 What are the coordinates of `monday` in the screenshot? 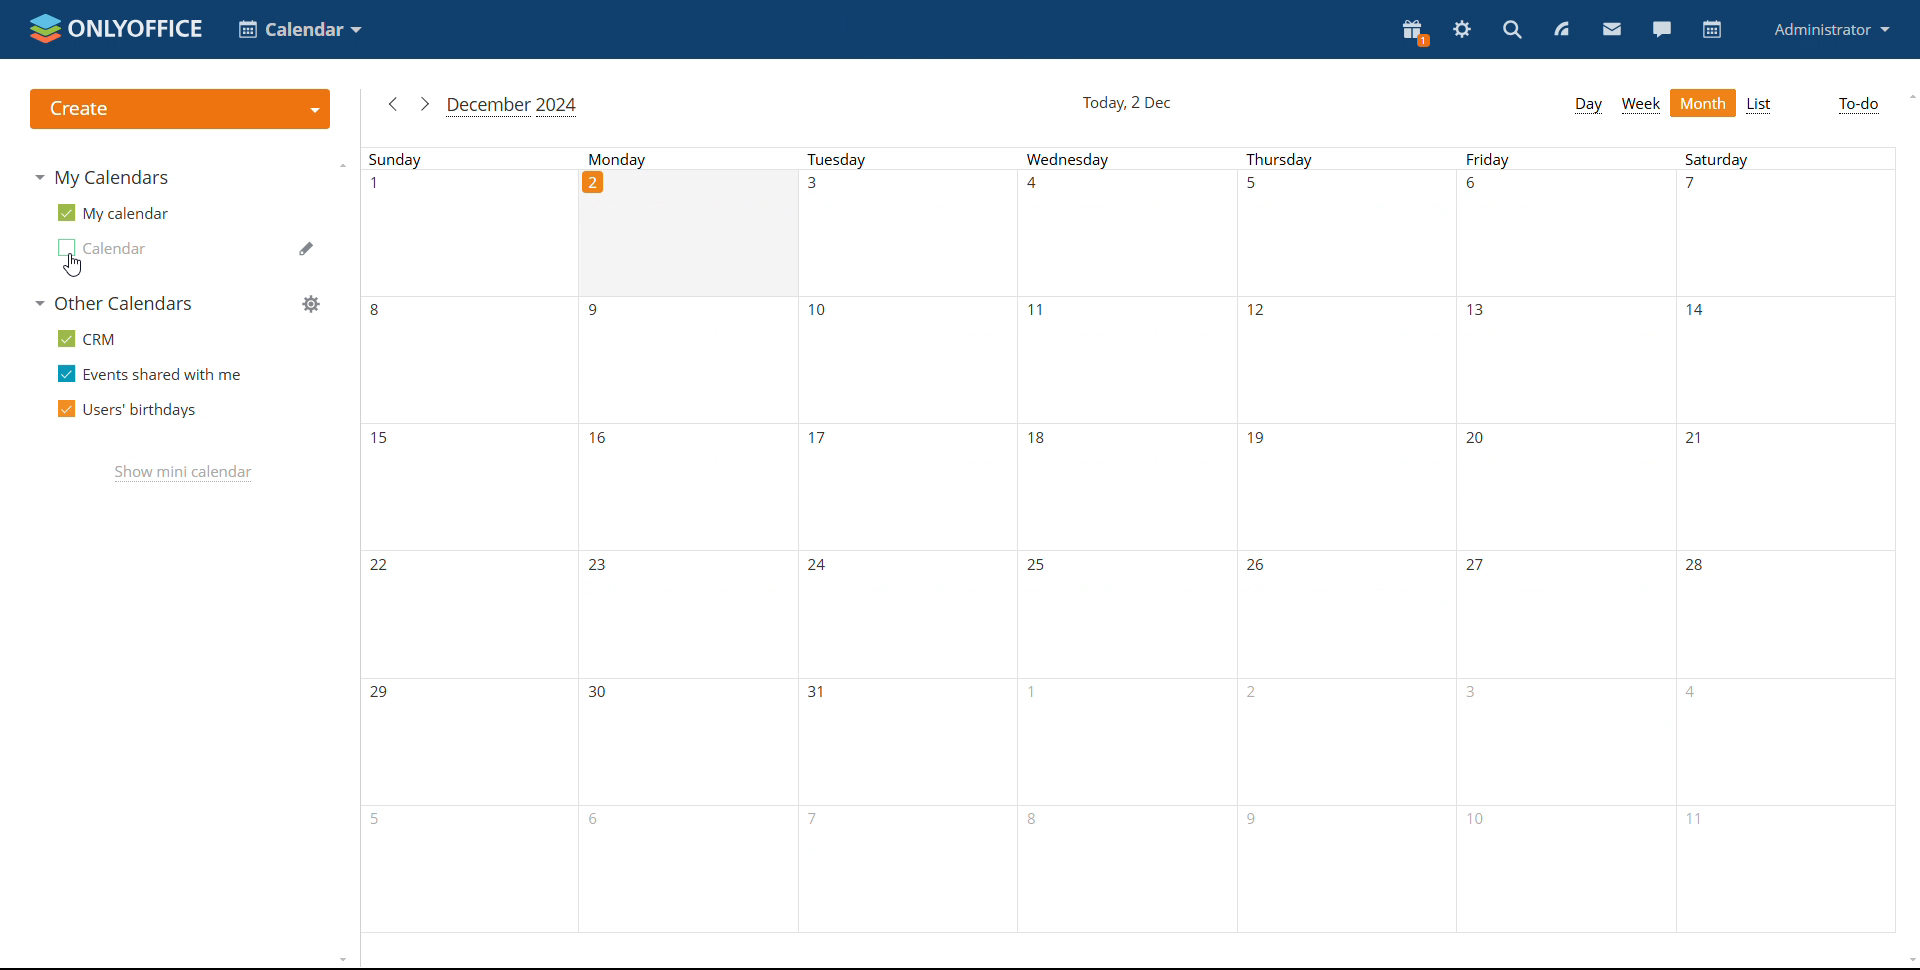 It's located at (694, 157).